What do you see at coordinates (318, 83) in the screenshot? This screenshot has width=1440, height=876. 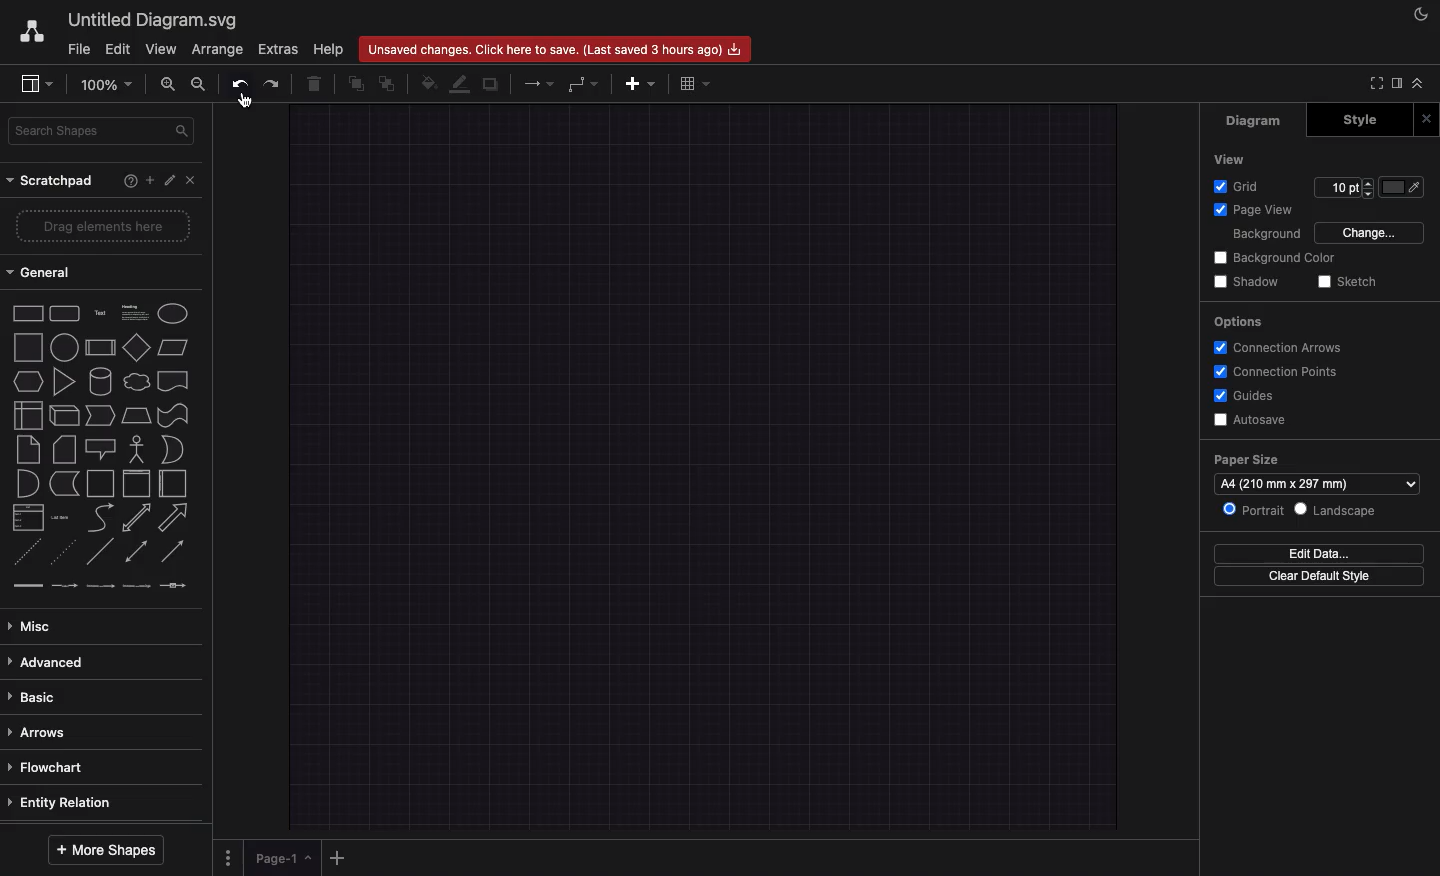 I see `Delete` at bounding box center [318, 83].